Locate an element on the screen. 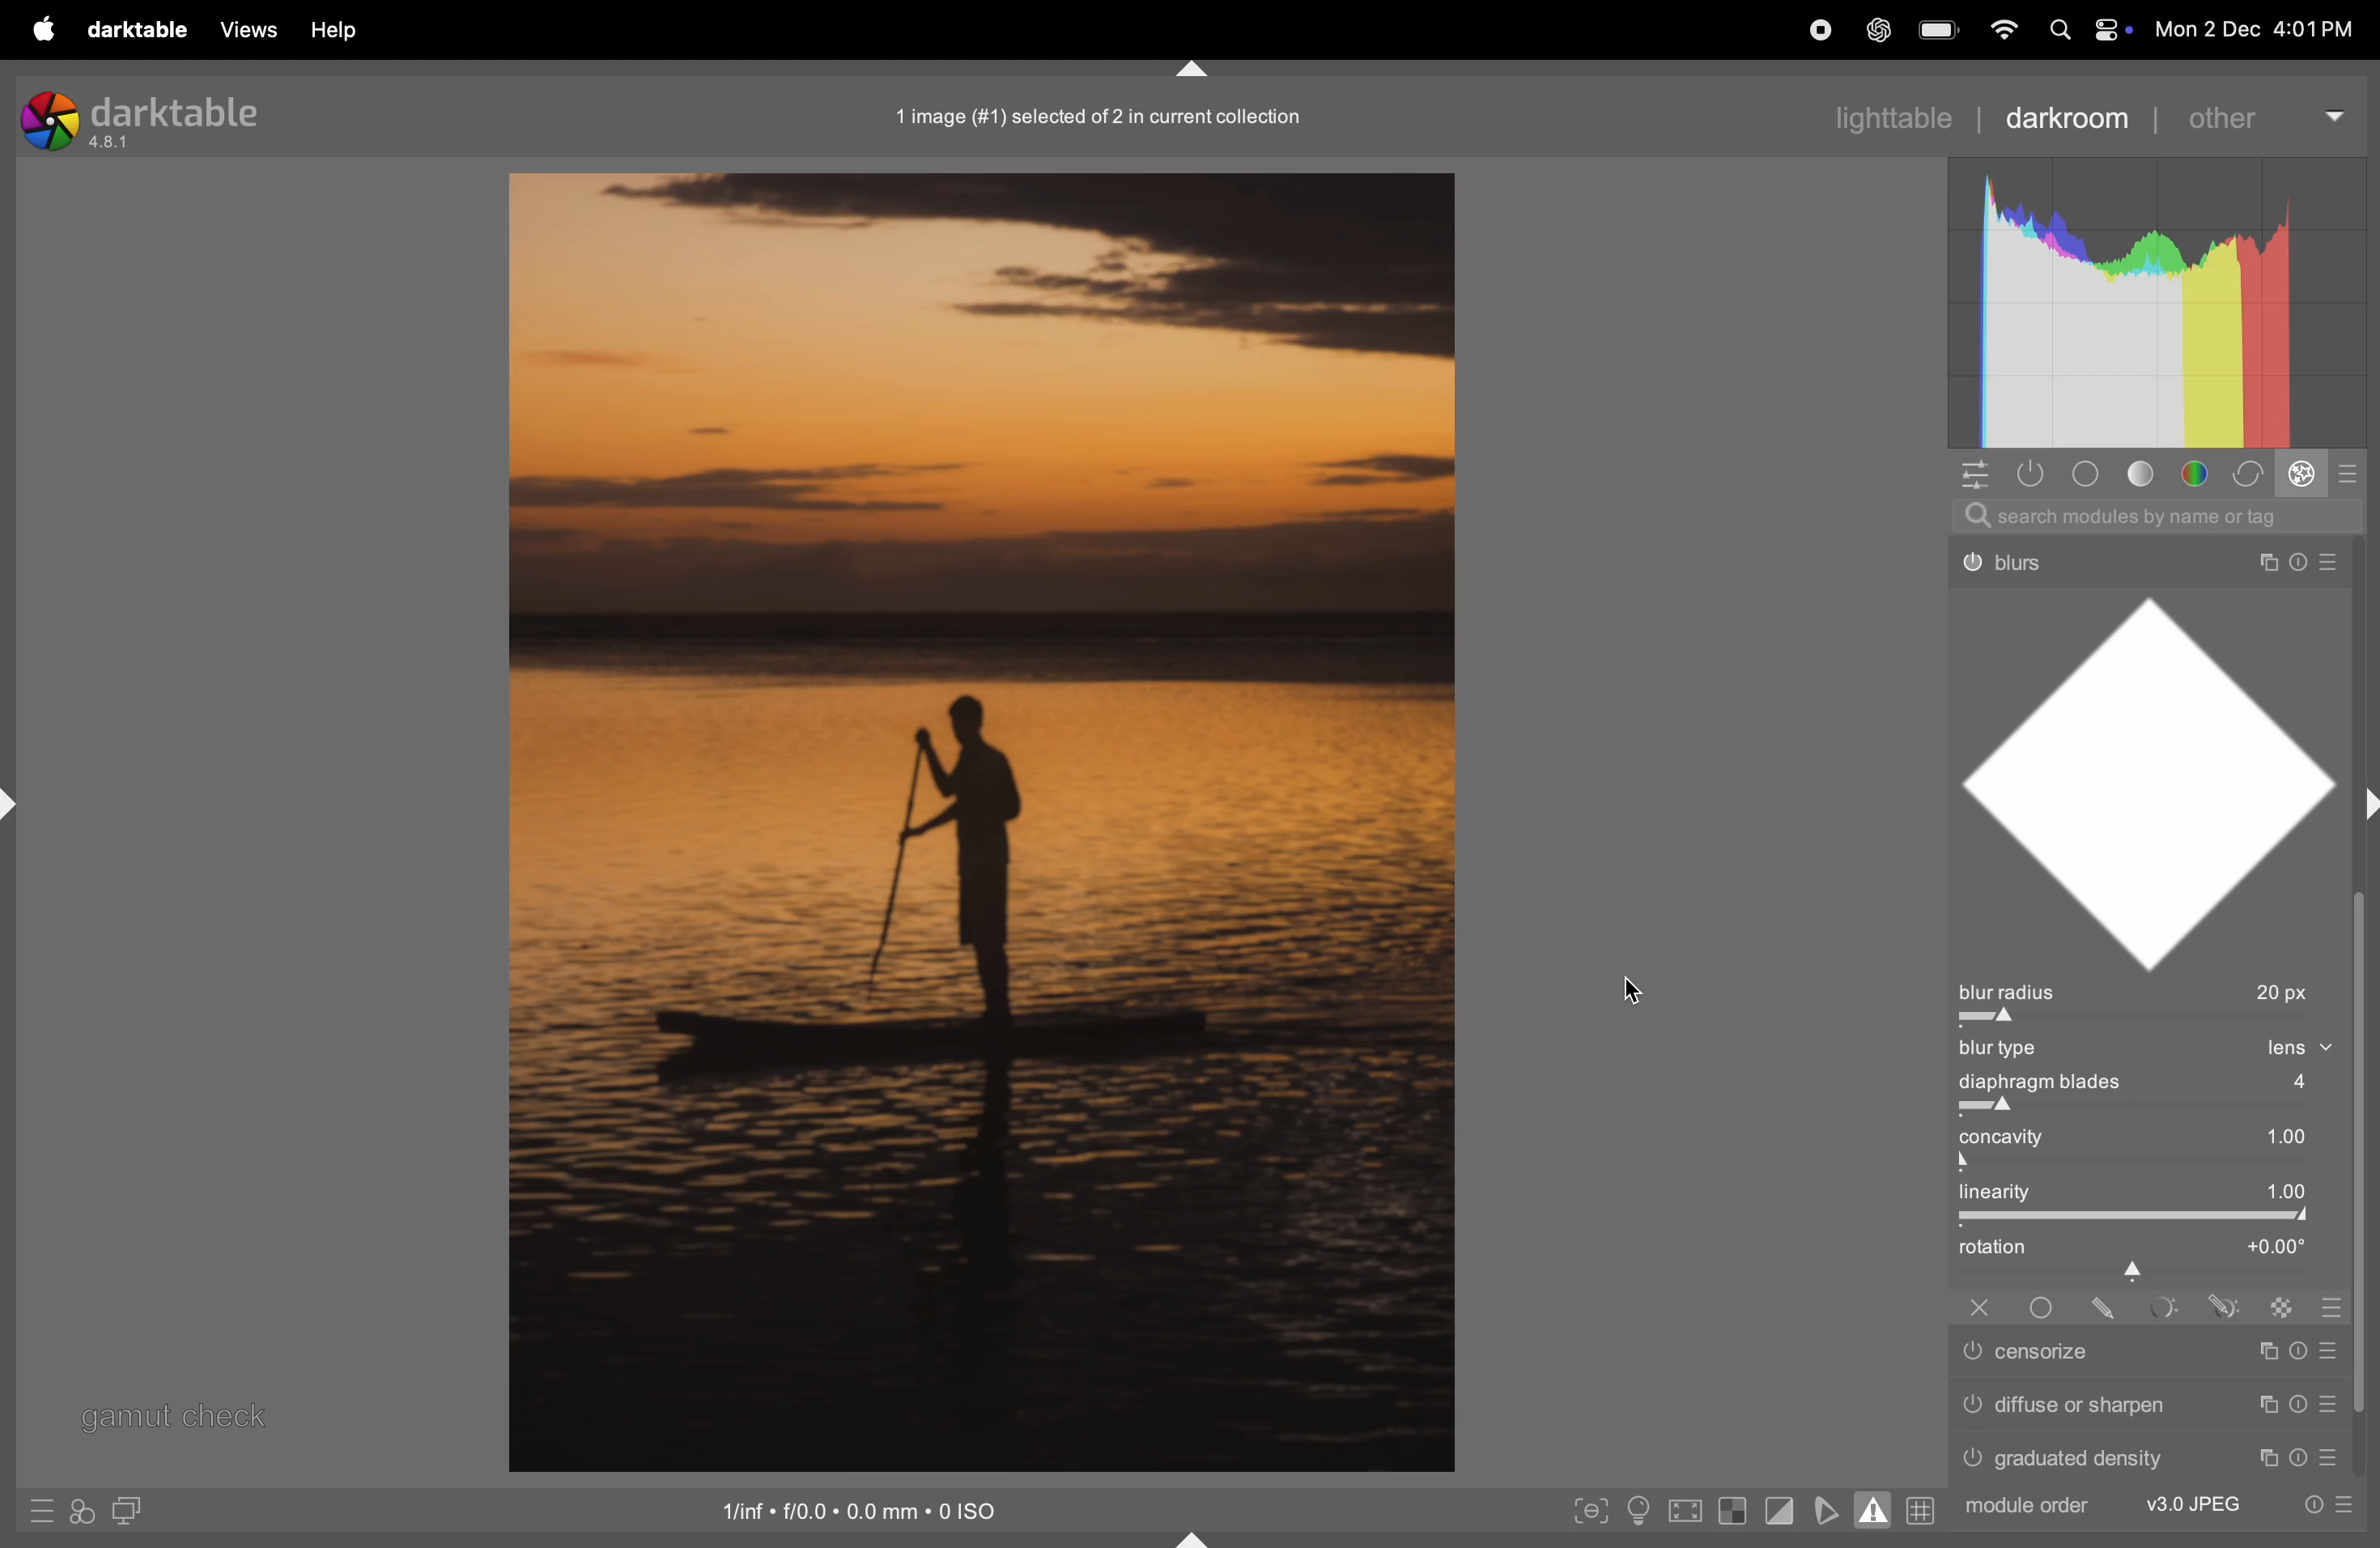 This screenshot has height=1548, width=2380. date and time is located at coordinates (2256, 22).